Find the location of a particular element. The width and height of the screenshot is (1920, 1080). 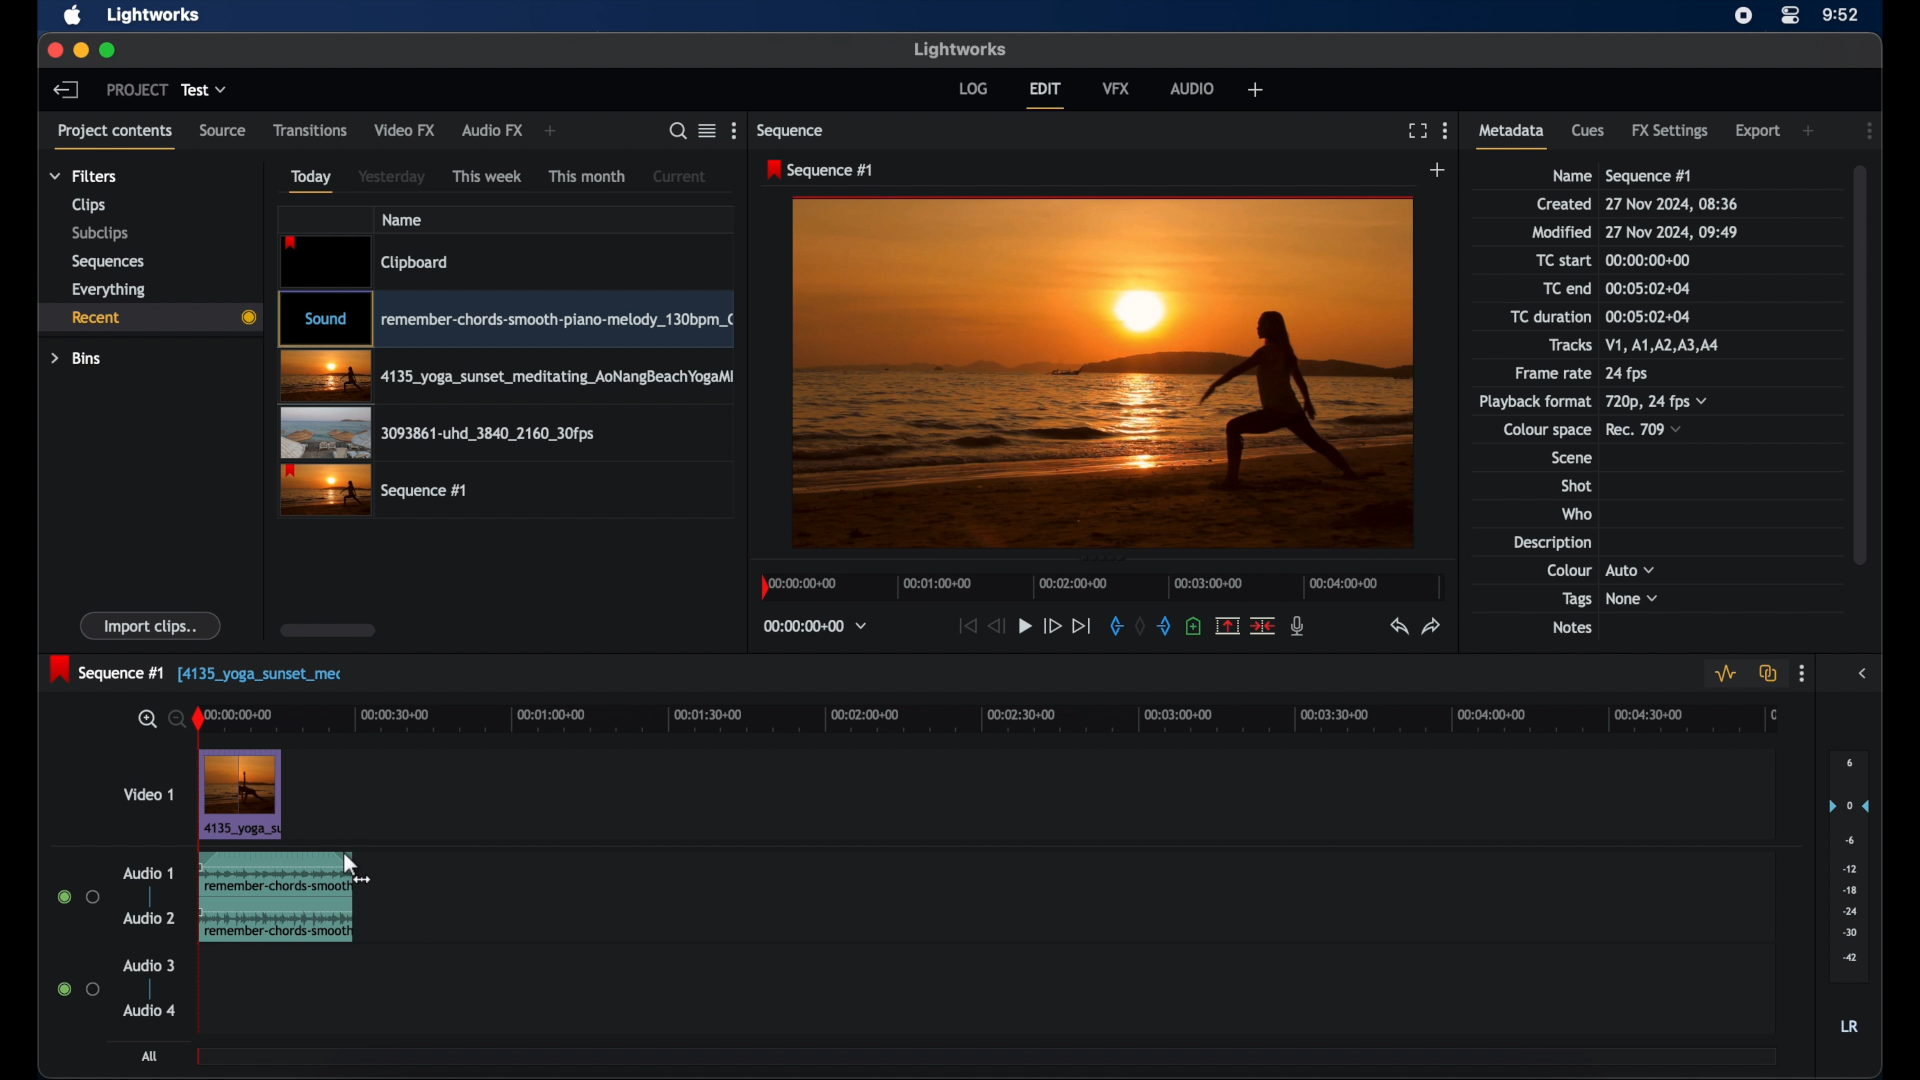

description is located at coordinates (1550, 542).